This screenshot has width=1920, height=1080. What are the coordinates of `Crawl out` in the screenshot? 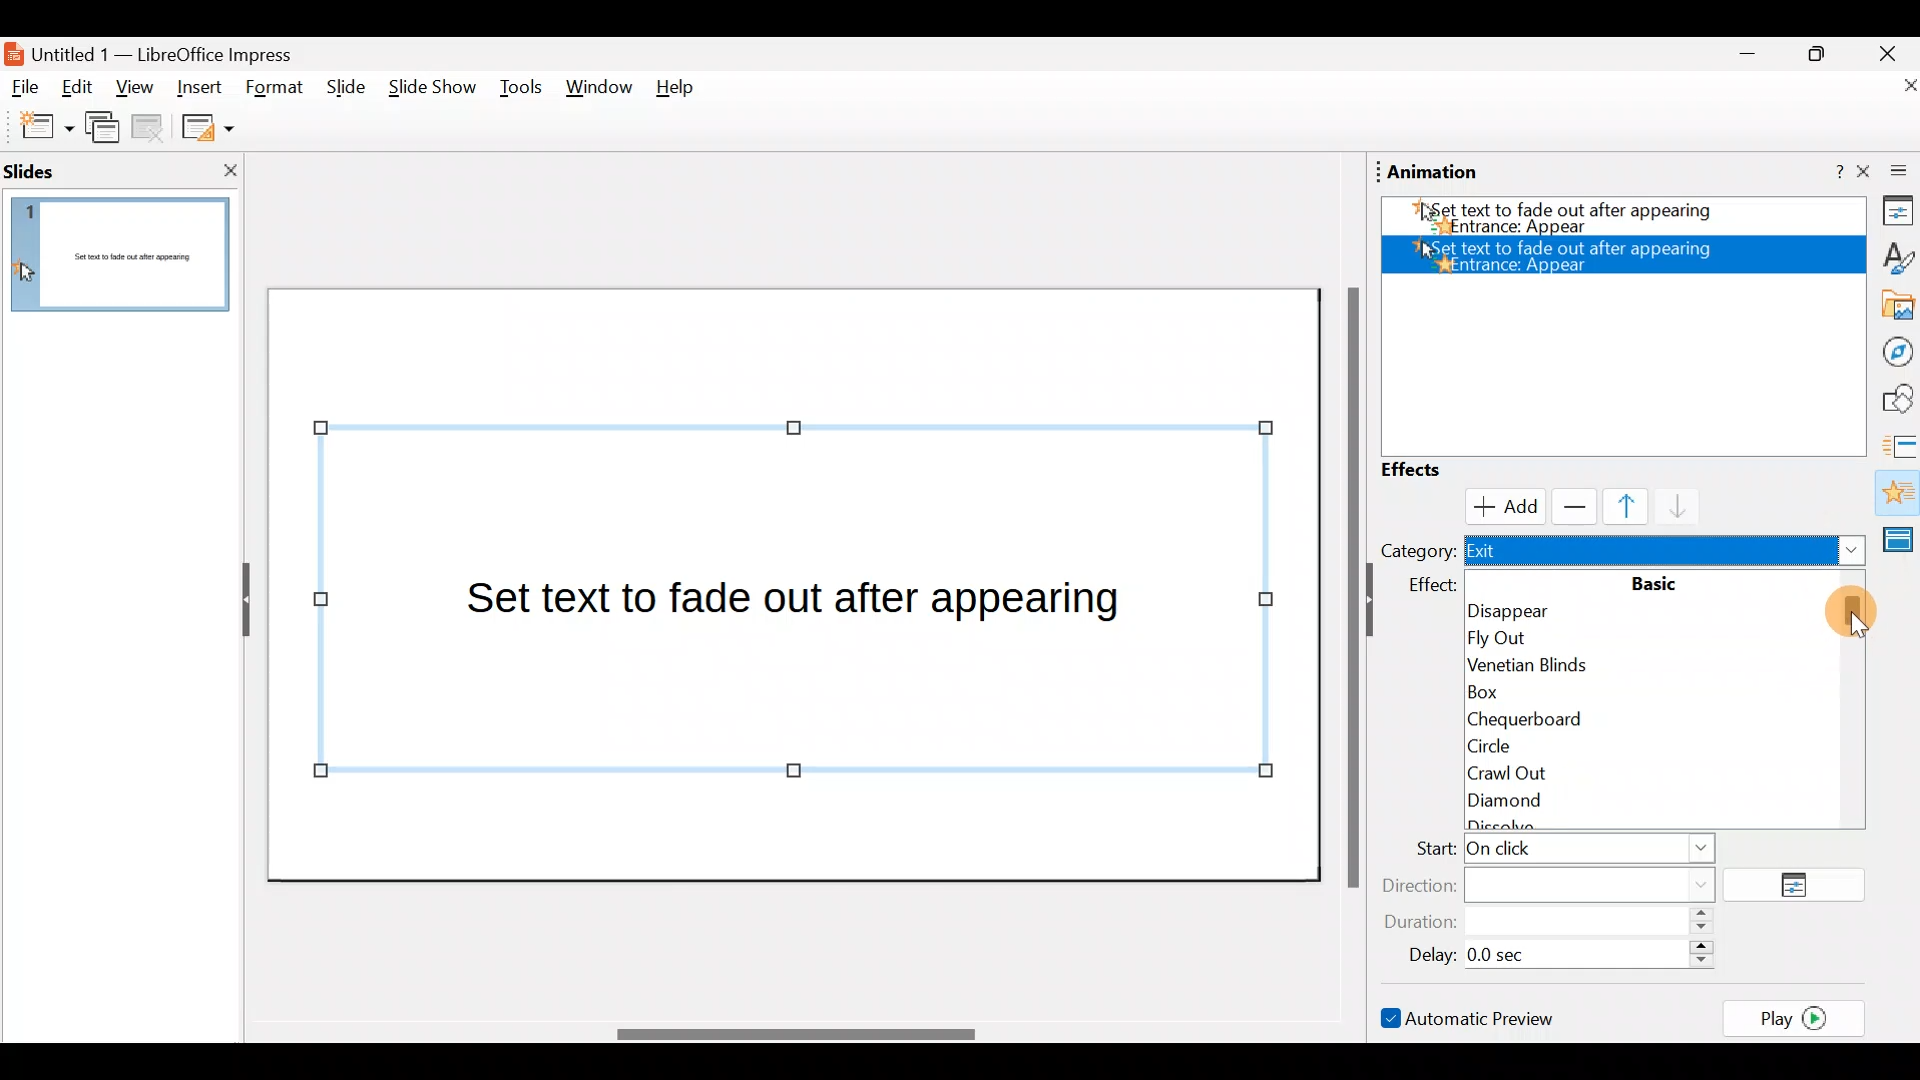 It's located at (1519, 777).